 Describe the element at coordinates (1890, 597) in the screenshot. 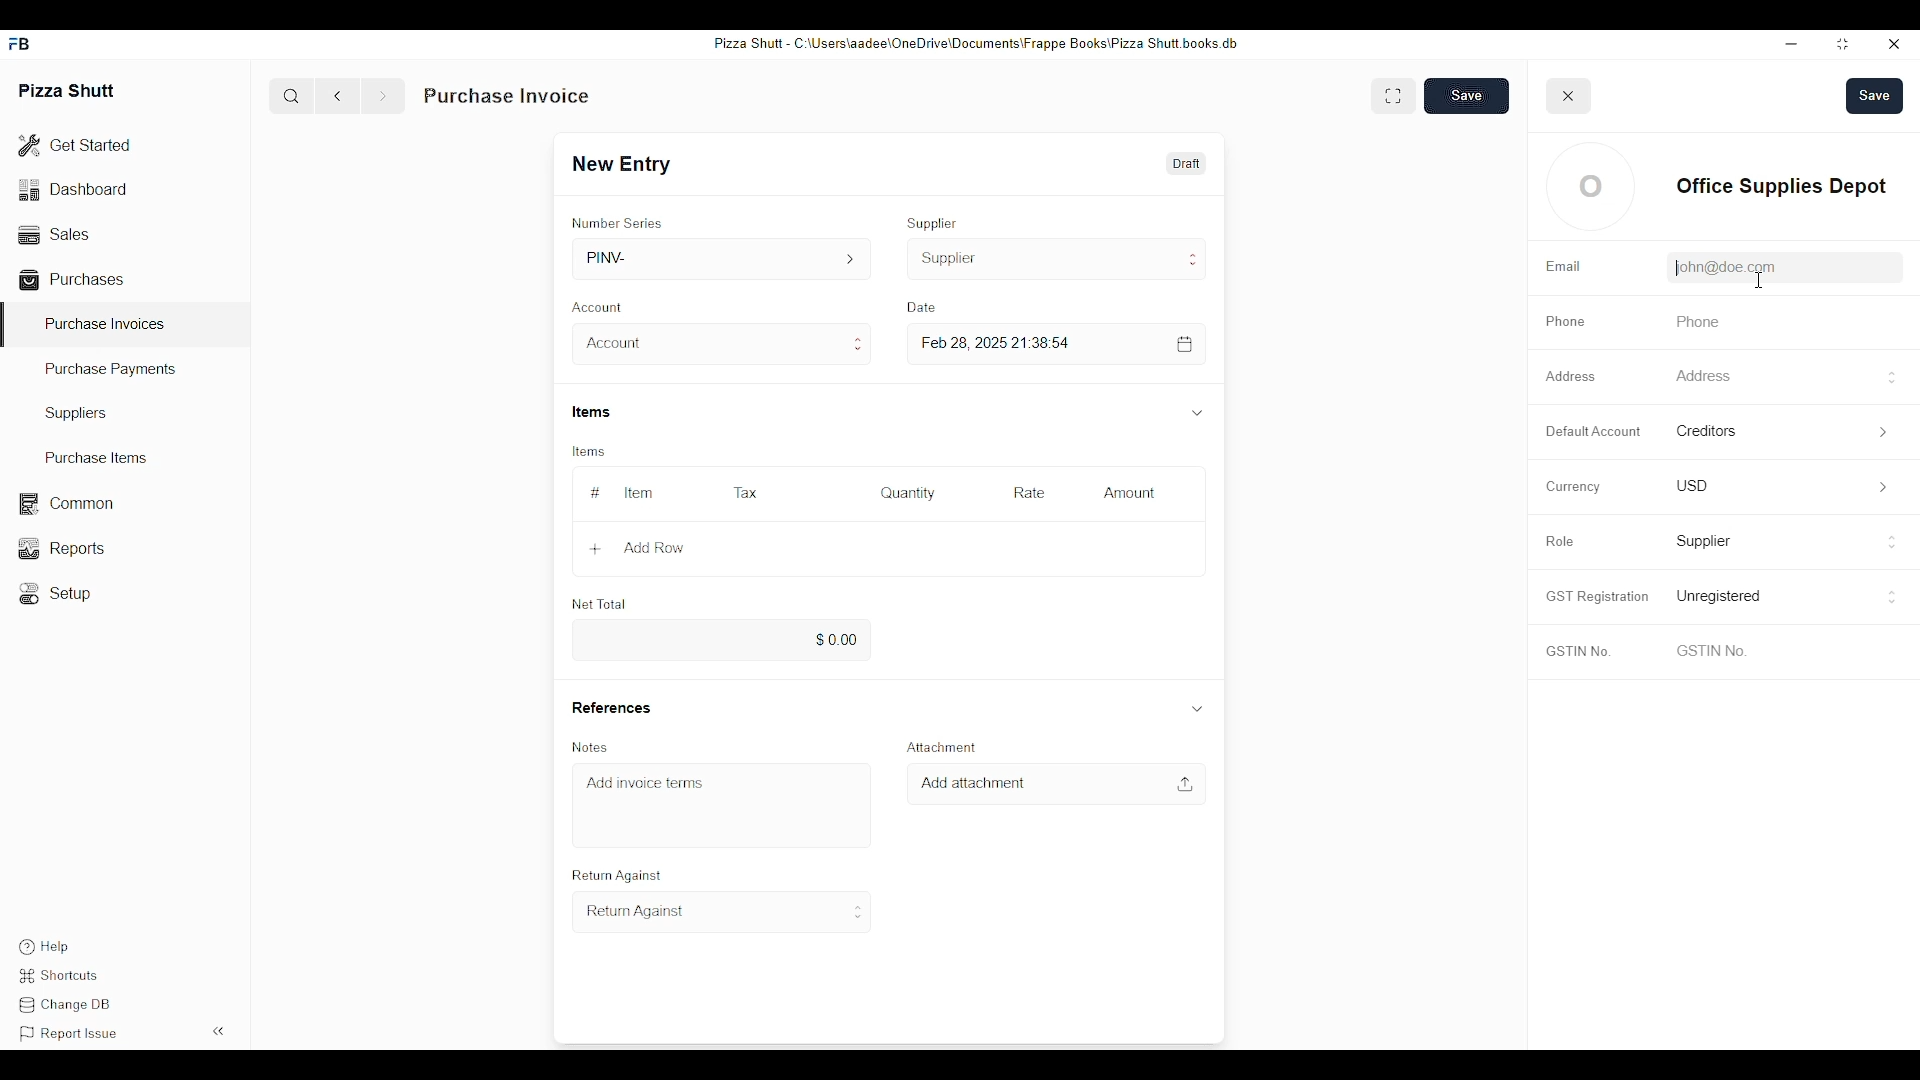

I see `buttons` at that location.